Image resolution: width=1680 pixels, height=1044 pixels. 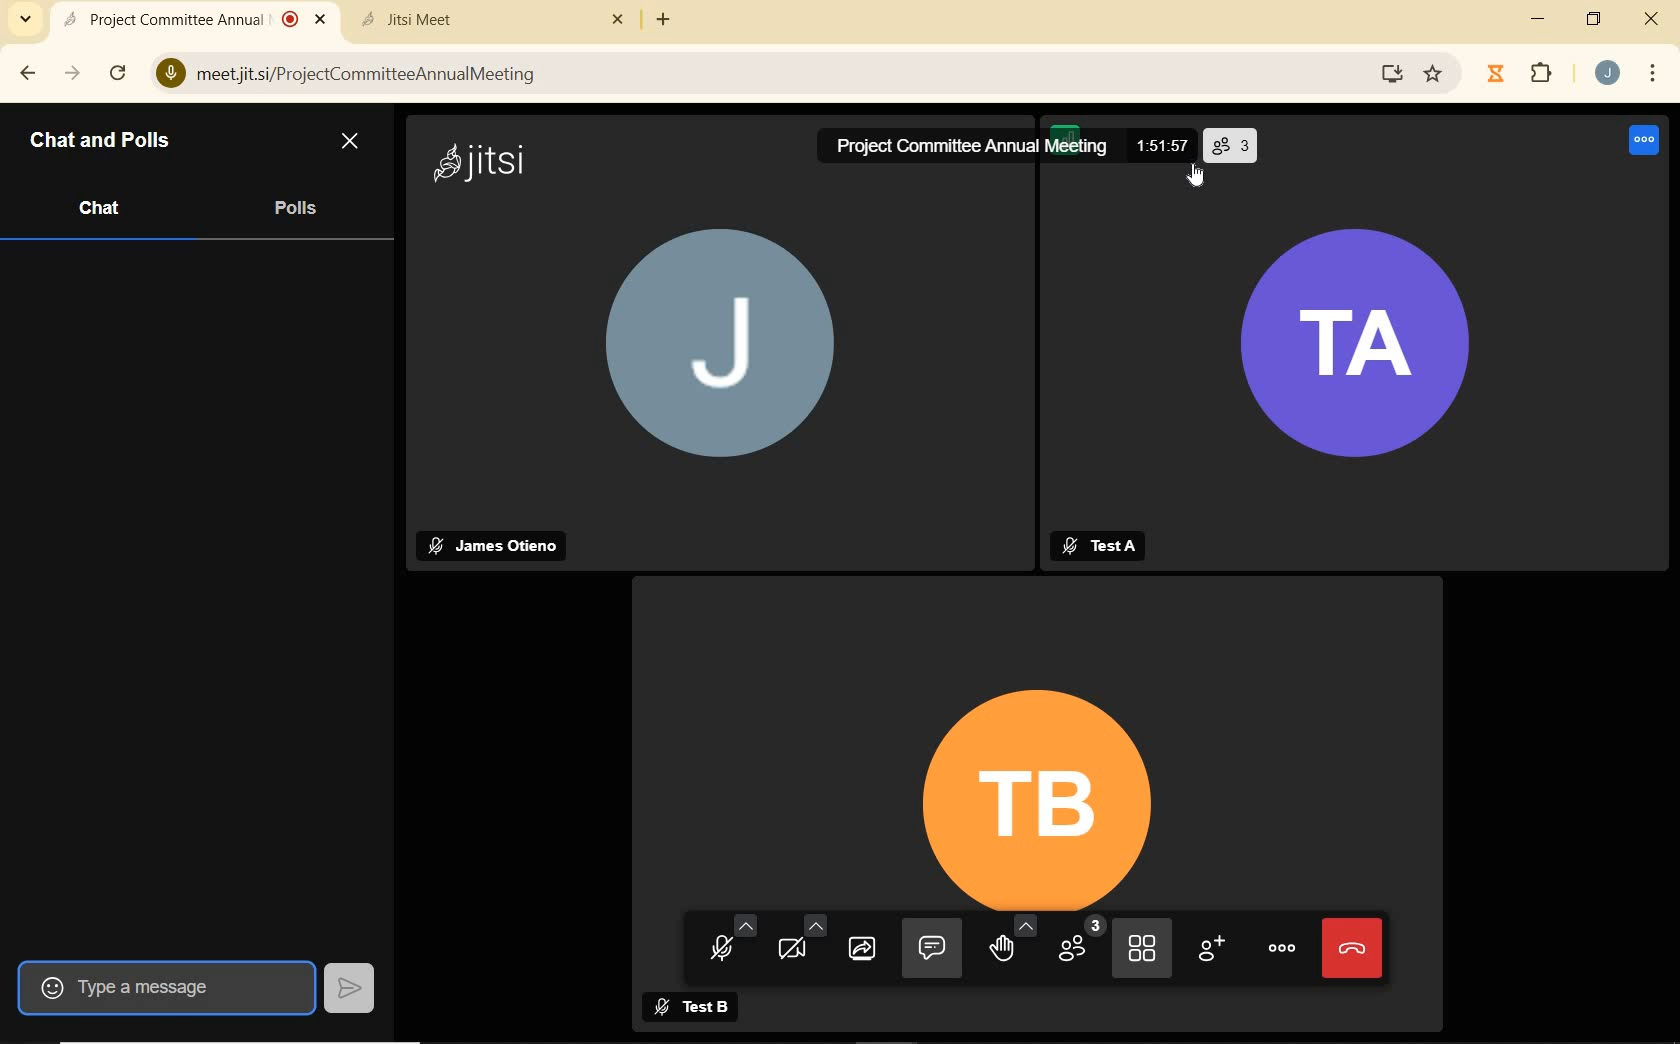 I want to click on microphone, so click(x=723, y=935).